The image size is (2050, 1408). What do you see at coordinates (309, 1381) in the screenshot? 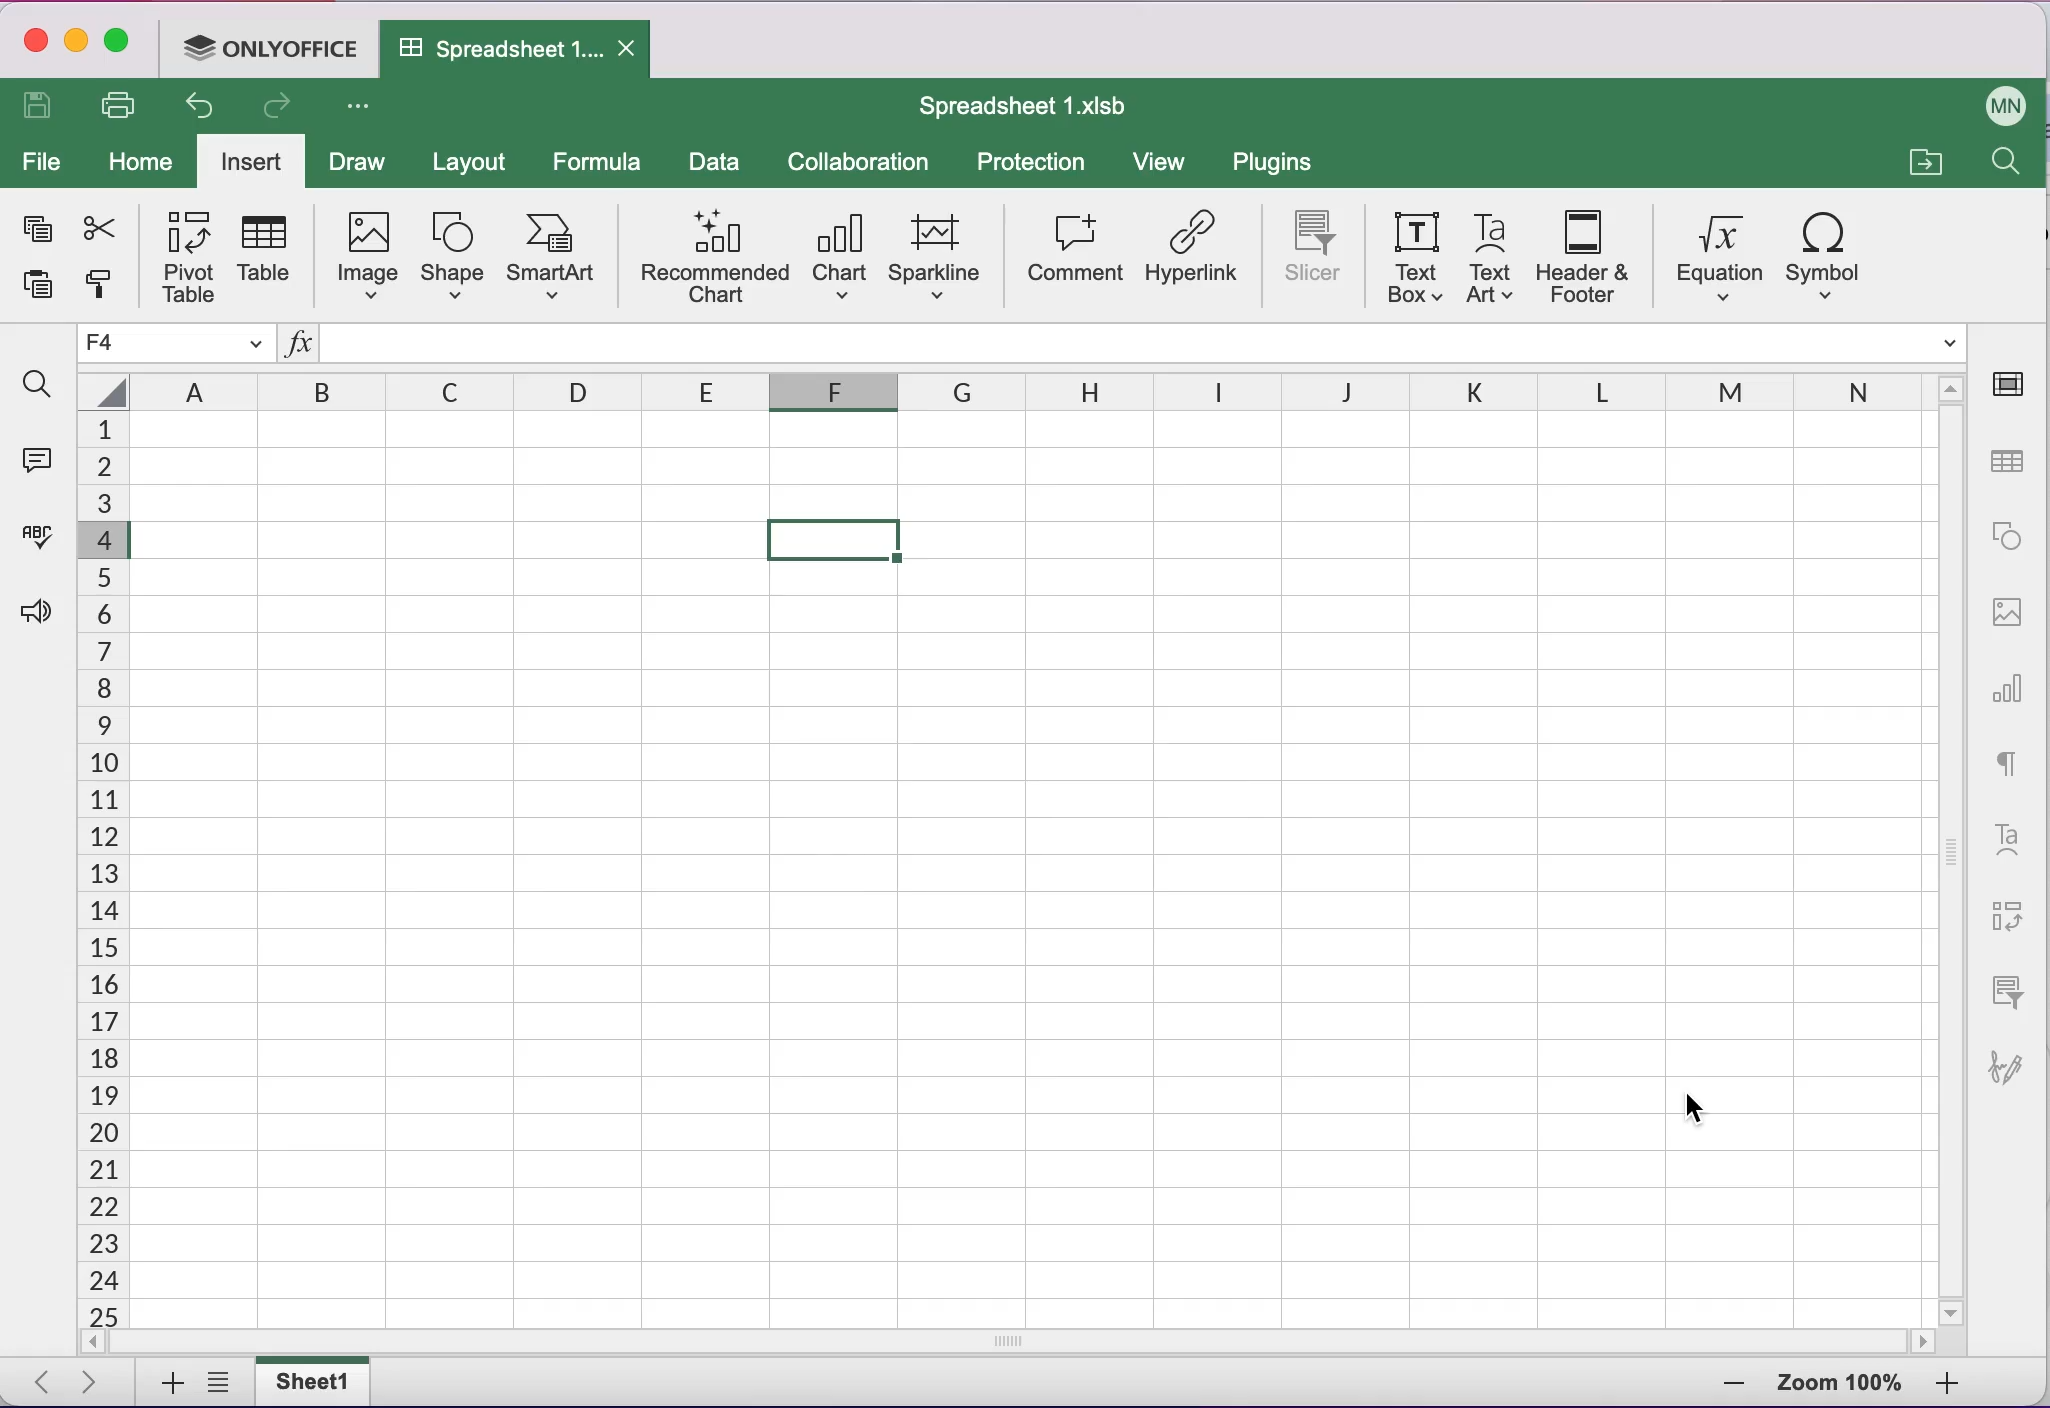
I see `sheet` at bounding box center [309, 1381].